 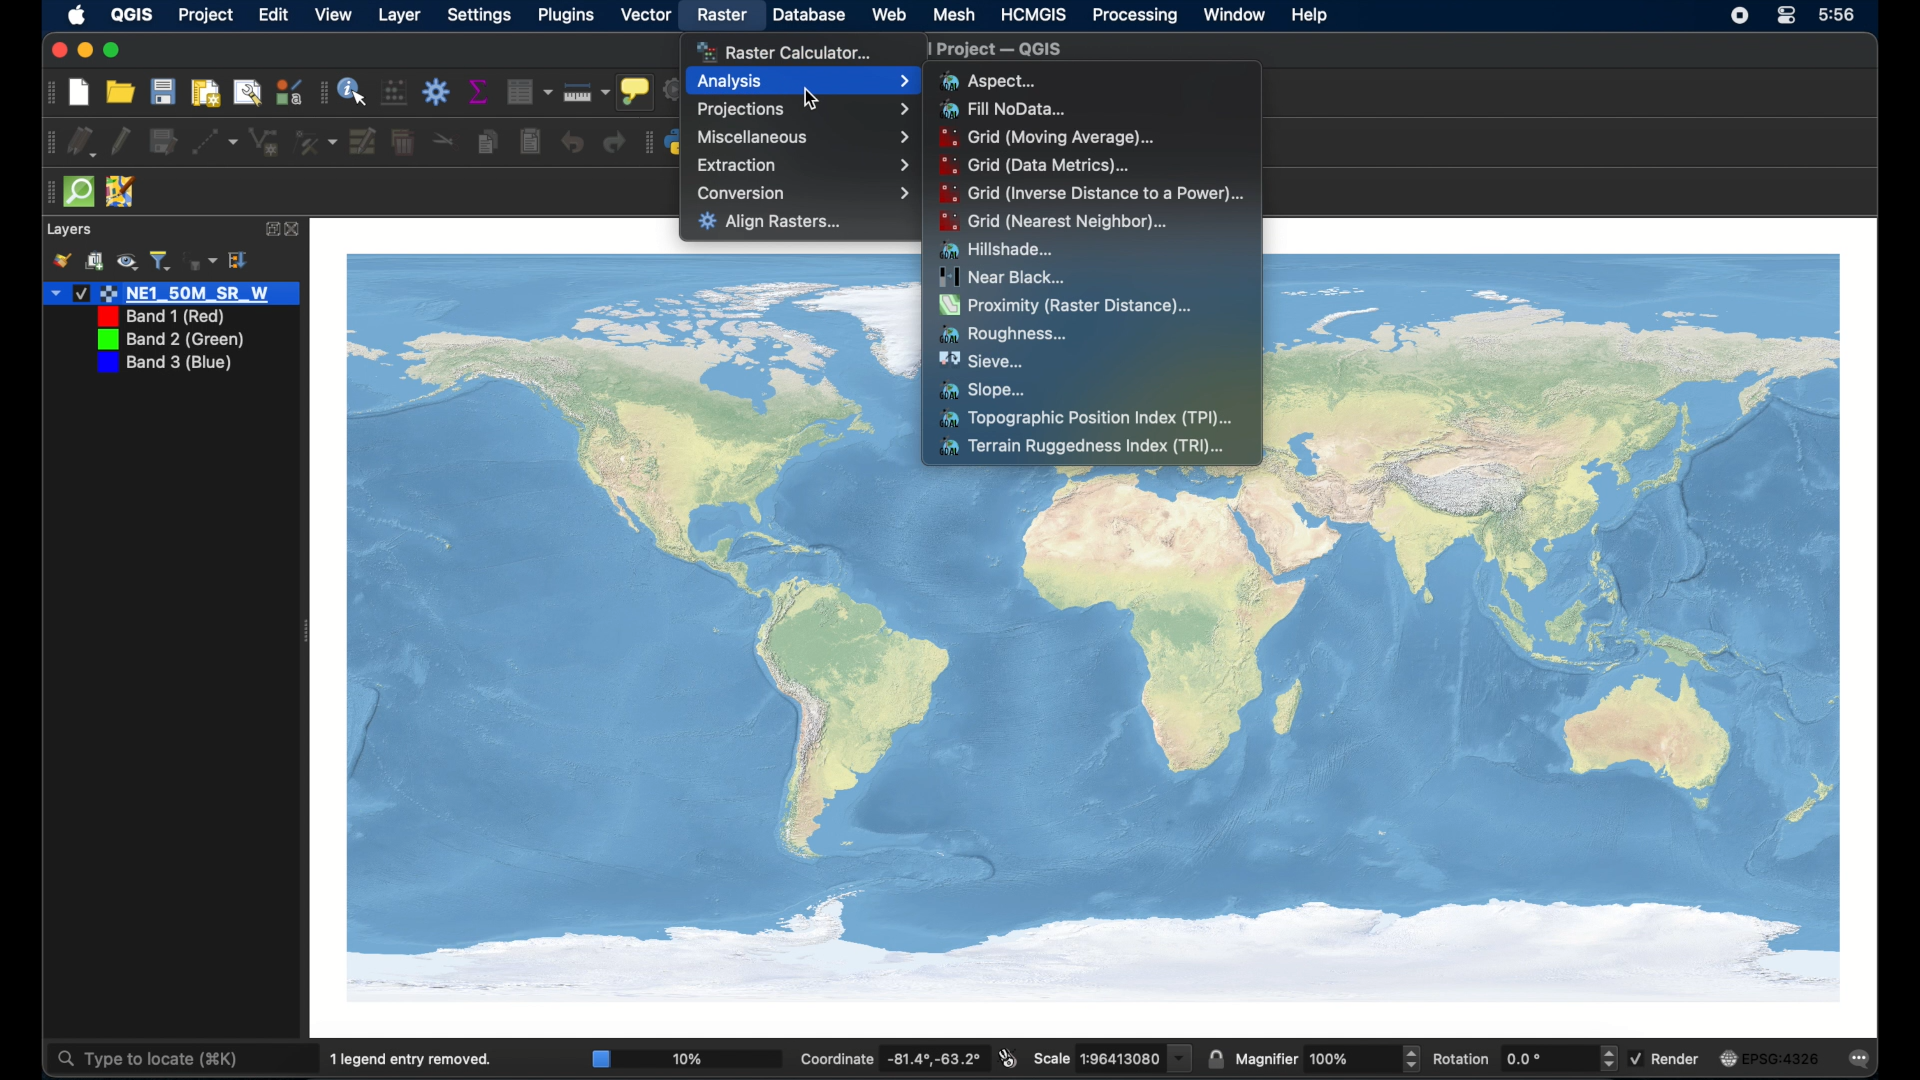 I want to click on window, so click(x=1235, y=16).